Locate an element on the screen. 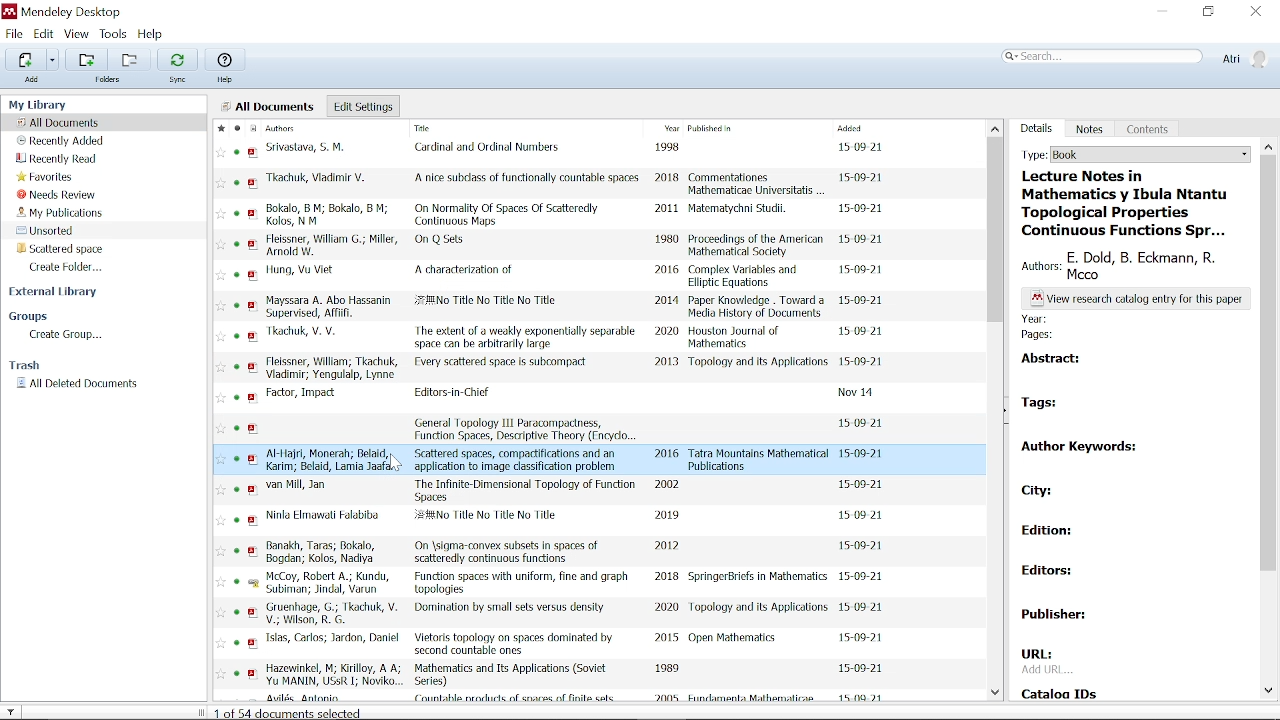 The image size is (1280, 720). Remove from current folder is located at coordinates (128, 59).